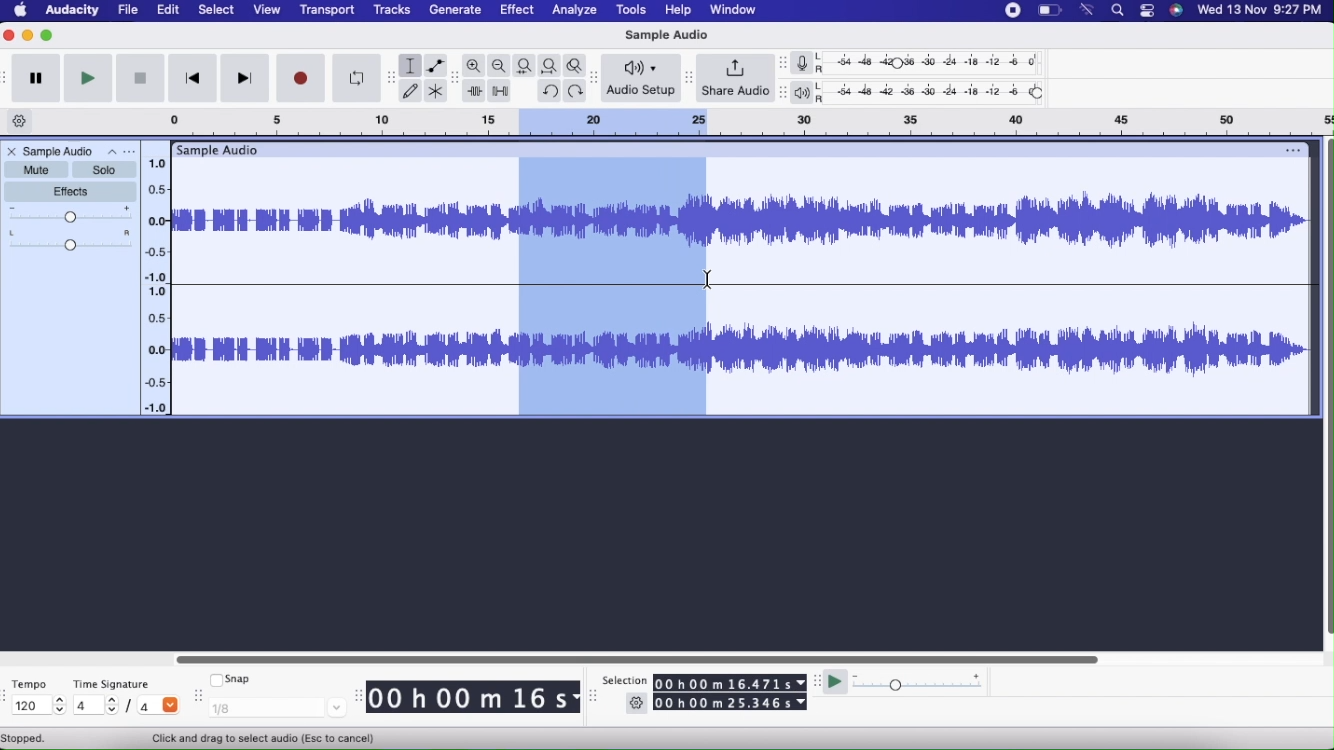  I want to click on transport, so click(329, 11).